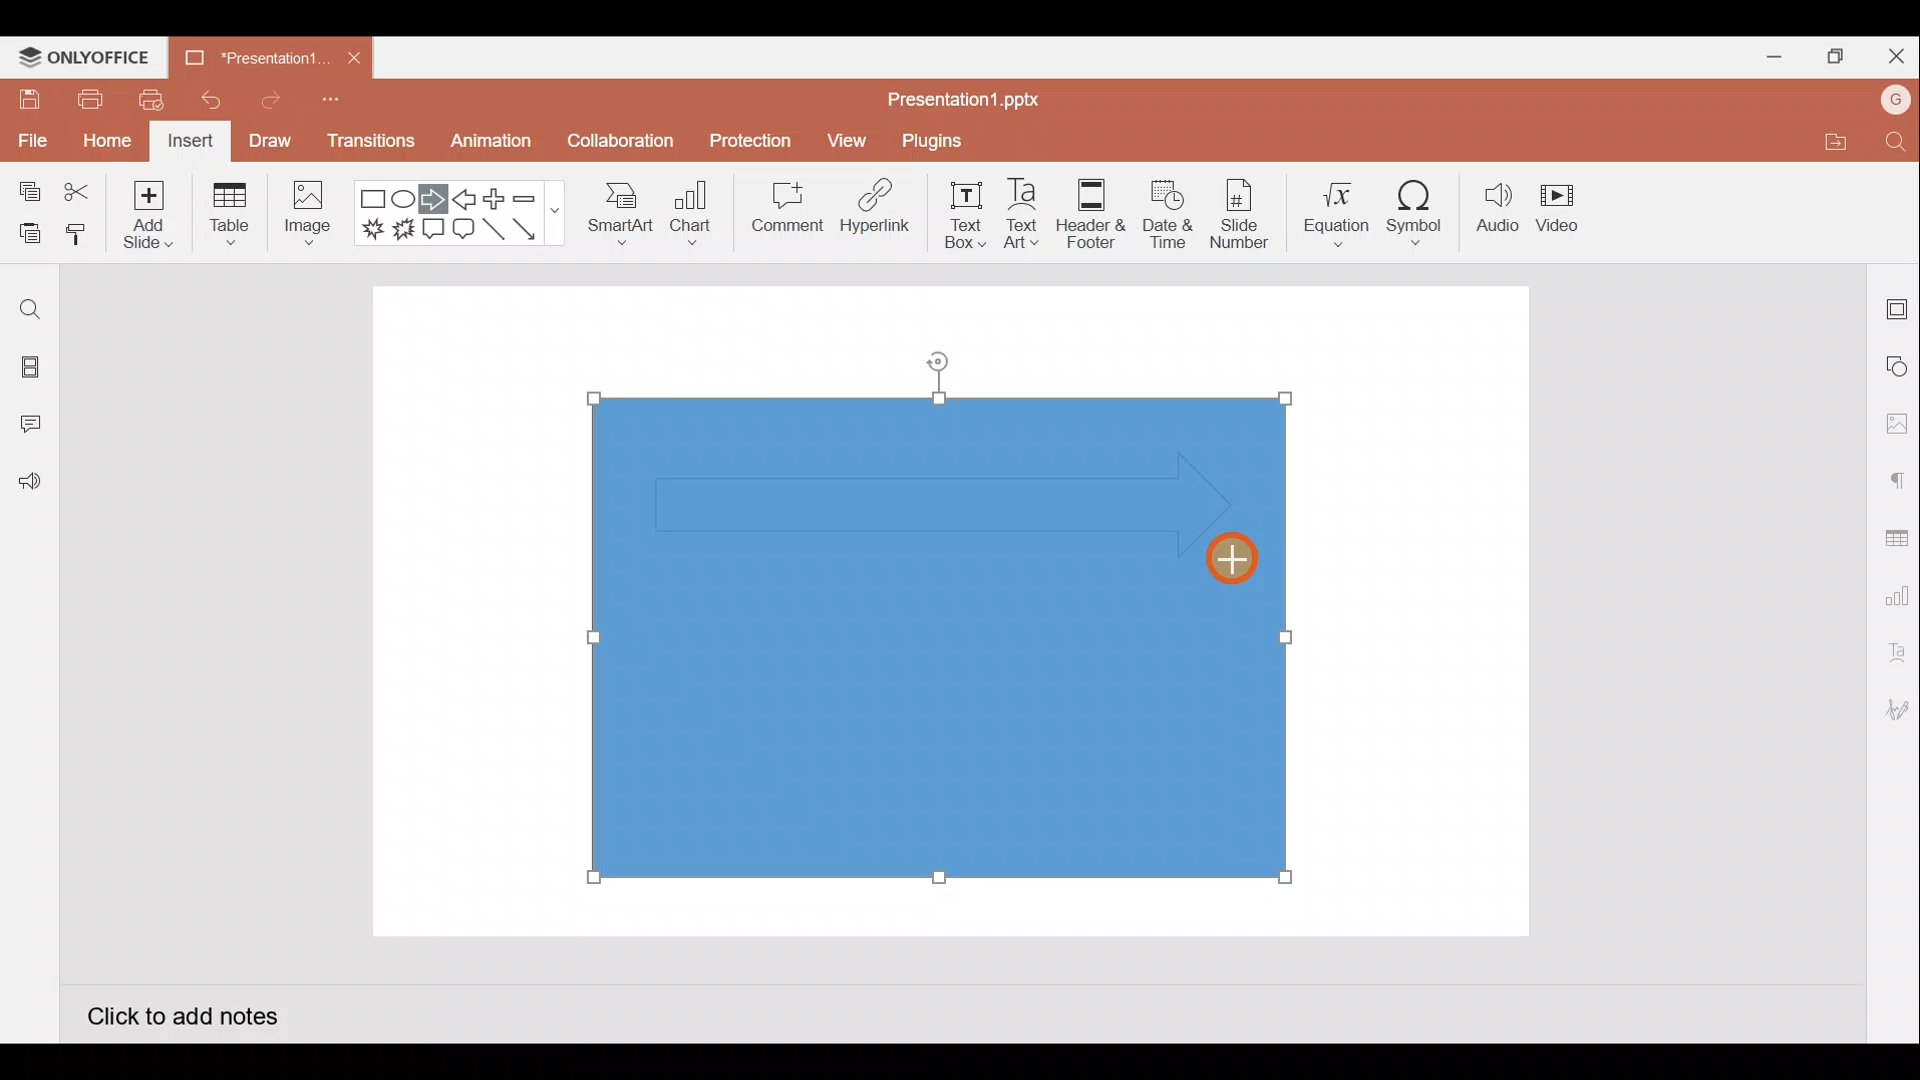 The height and width of the screenshot is (1080, 1920). I want to click on Ellipse, so click(407, 200).